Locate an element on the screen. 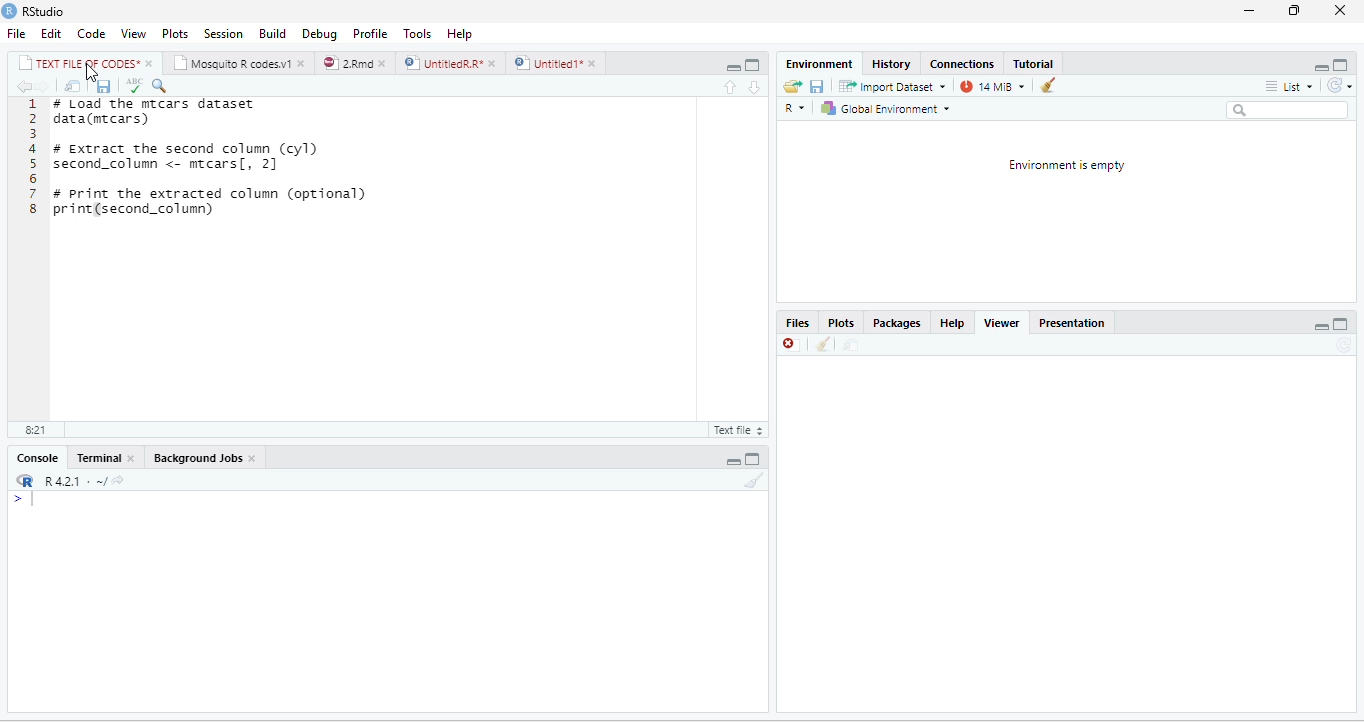  minimize is located at coordinates (1323, 64).